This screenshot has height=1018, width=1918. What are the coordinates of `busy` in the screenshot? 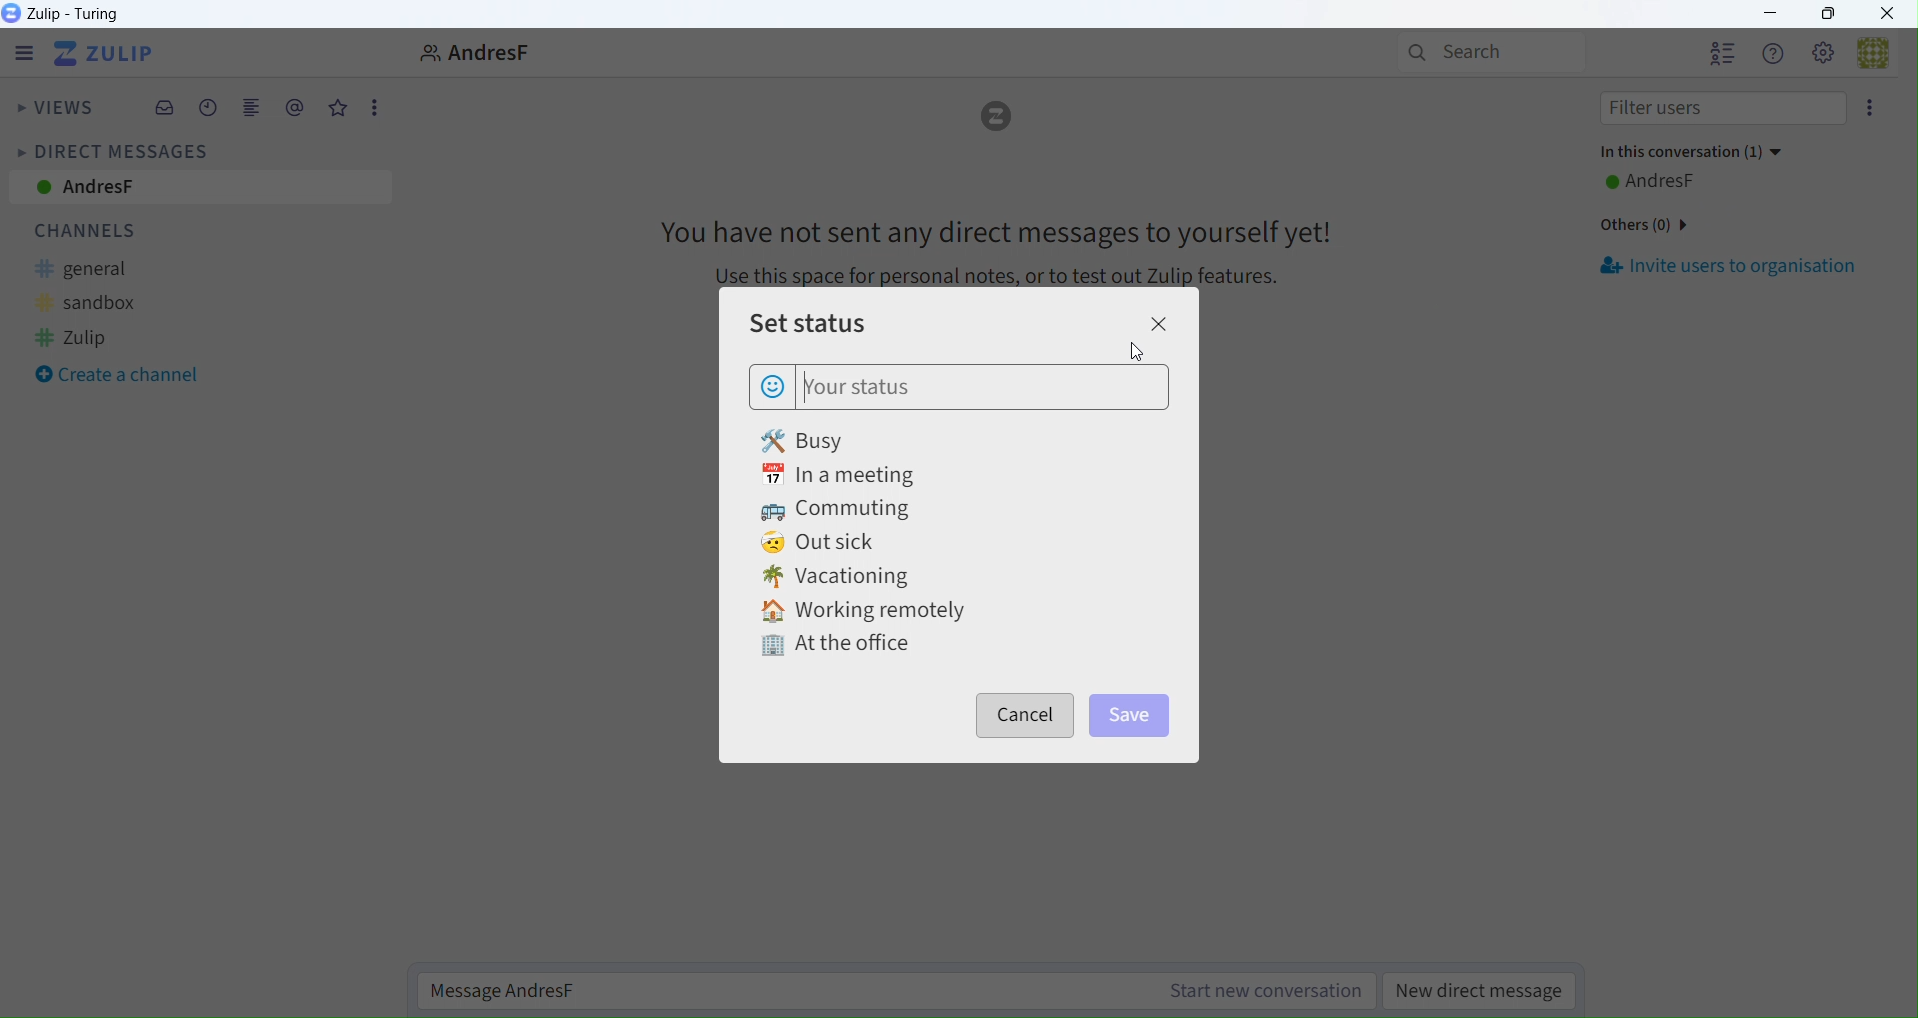 It's located at (845, 438).